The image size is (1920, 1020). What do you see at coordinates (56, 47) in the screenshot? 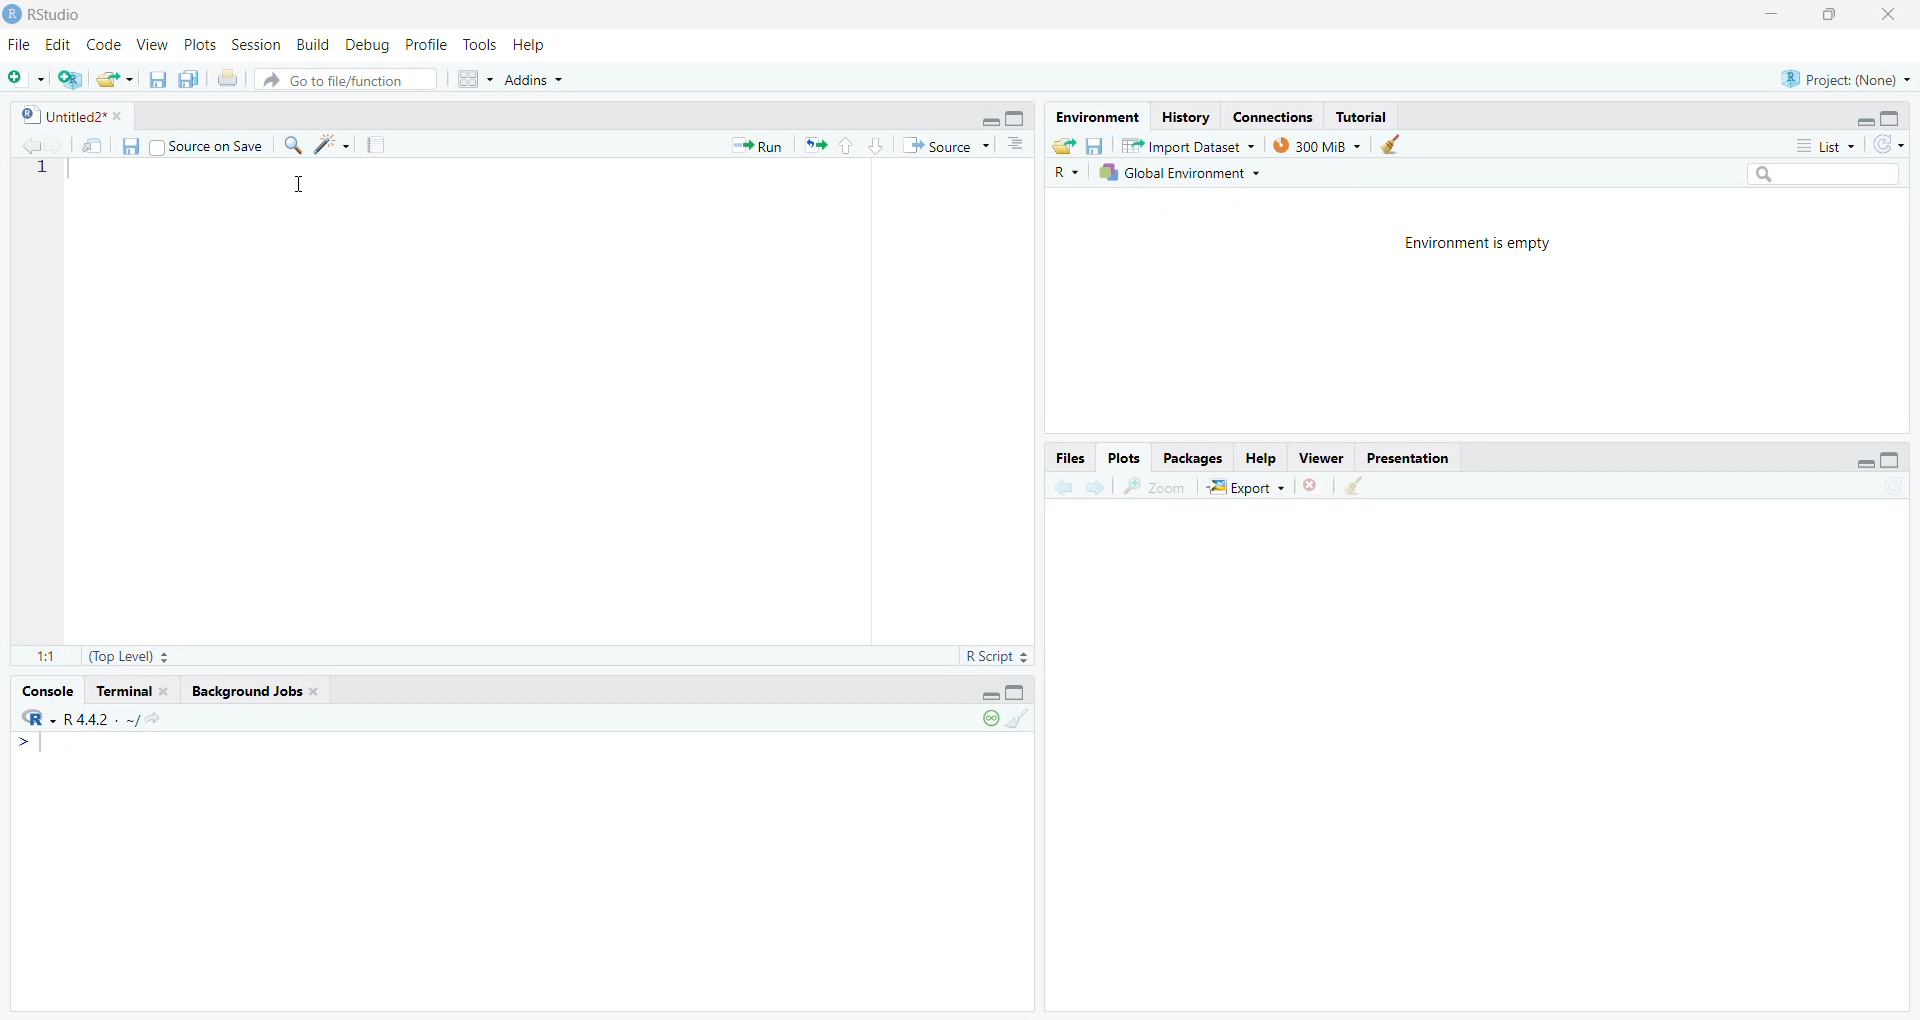
I see `Edit` at bounding box center [56, 47].